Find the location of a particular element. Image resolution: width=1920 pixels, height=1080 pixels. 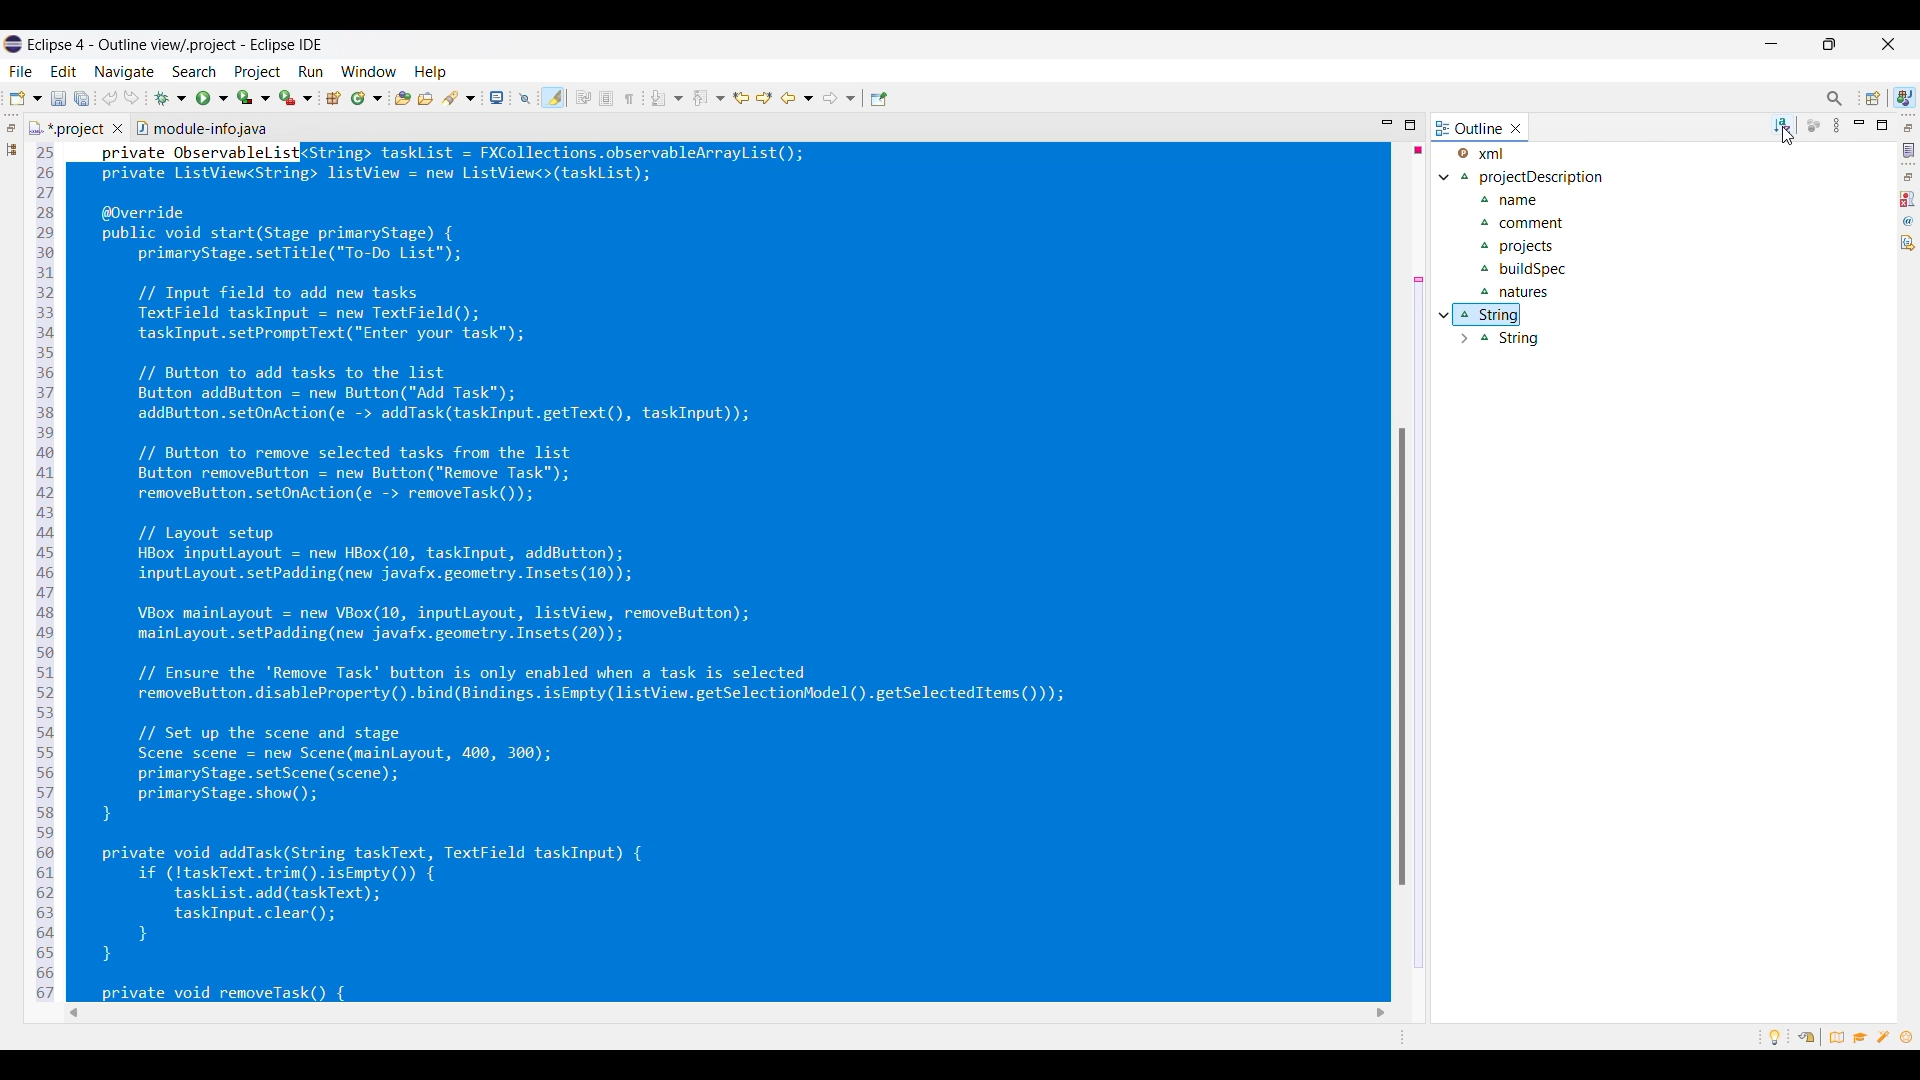

Toggle block selection mode is located at coordinates (606, 98).